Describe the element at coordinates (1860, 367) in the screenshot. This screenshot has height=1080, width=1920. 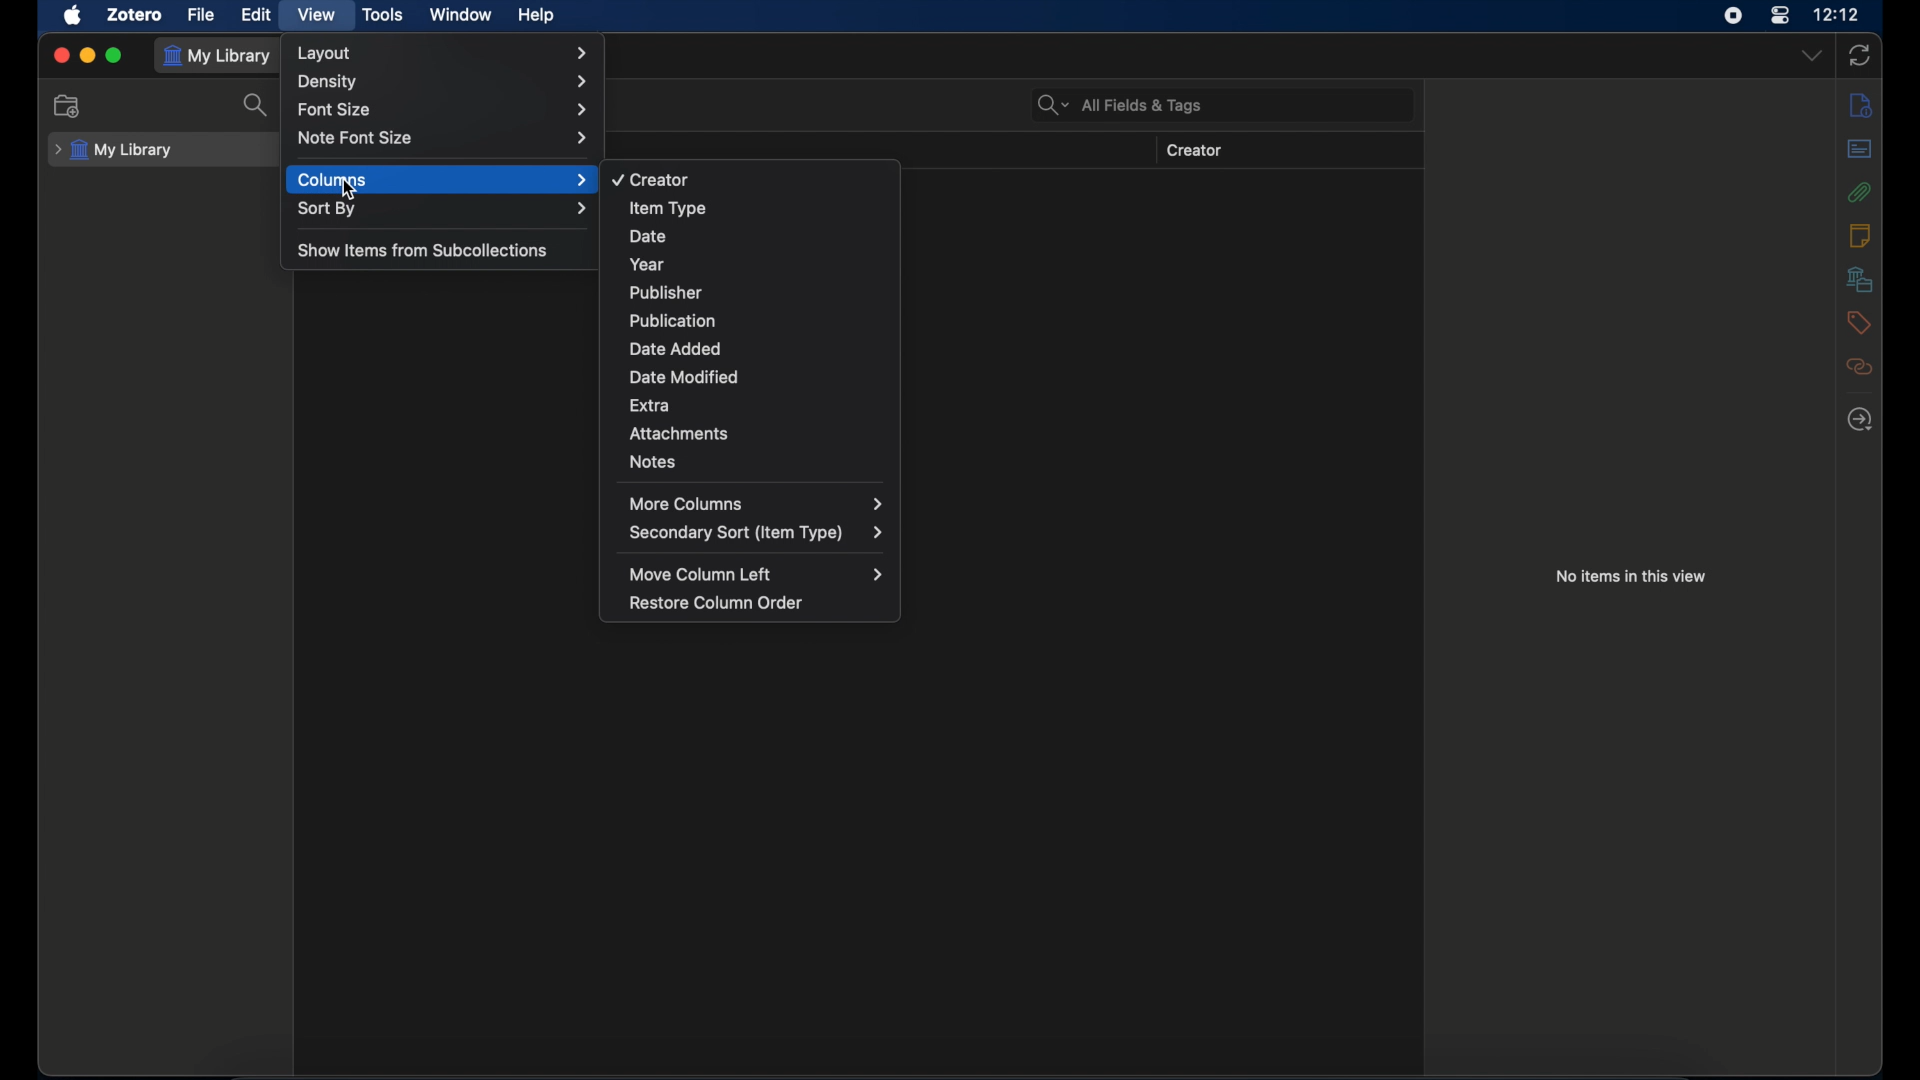
I see `related` at that location.